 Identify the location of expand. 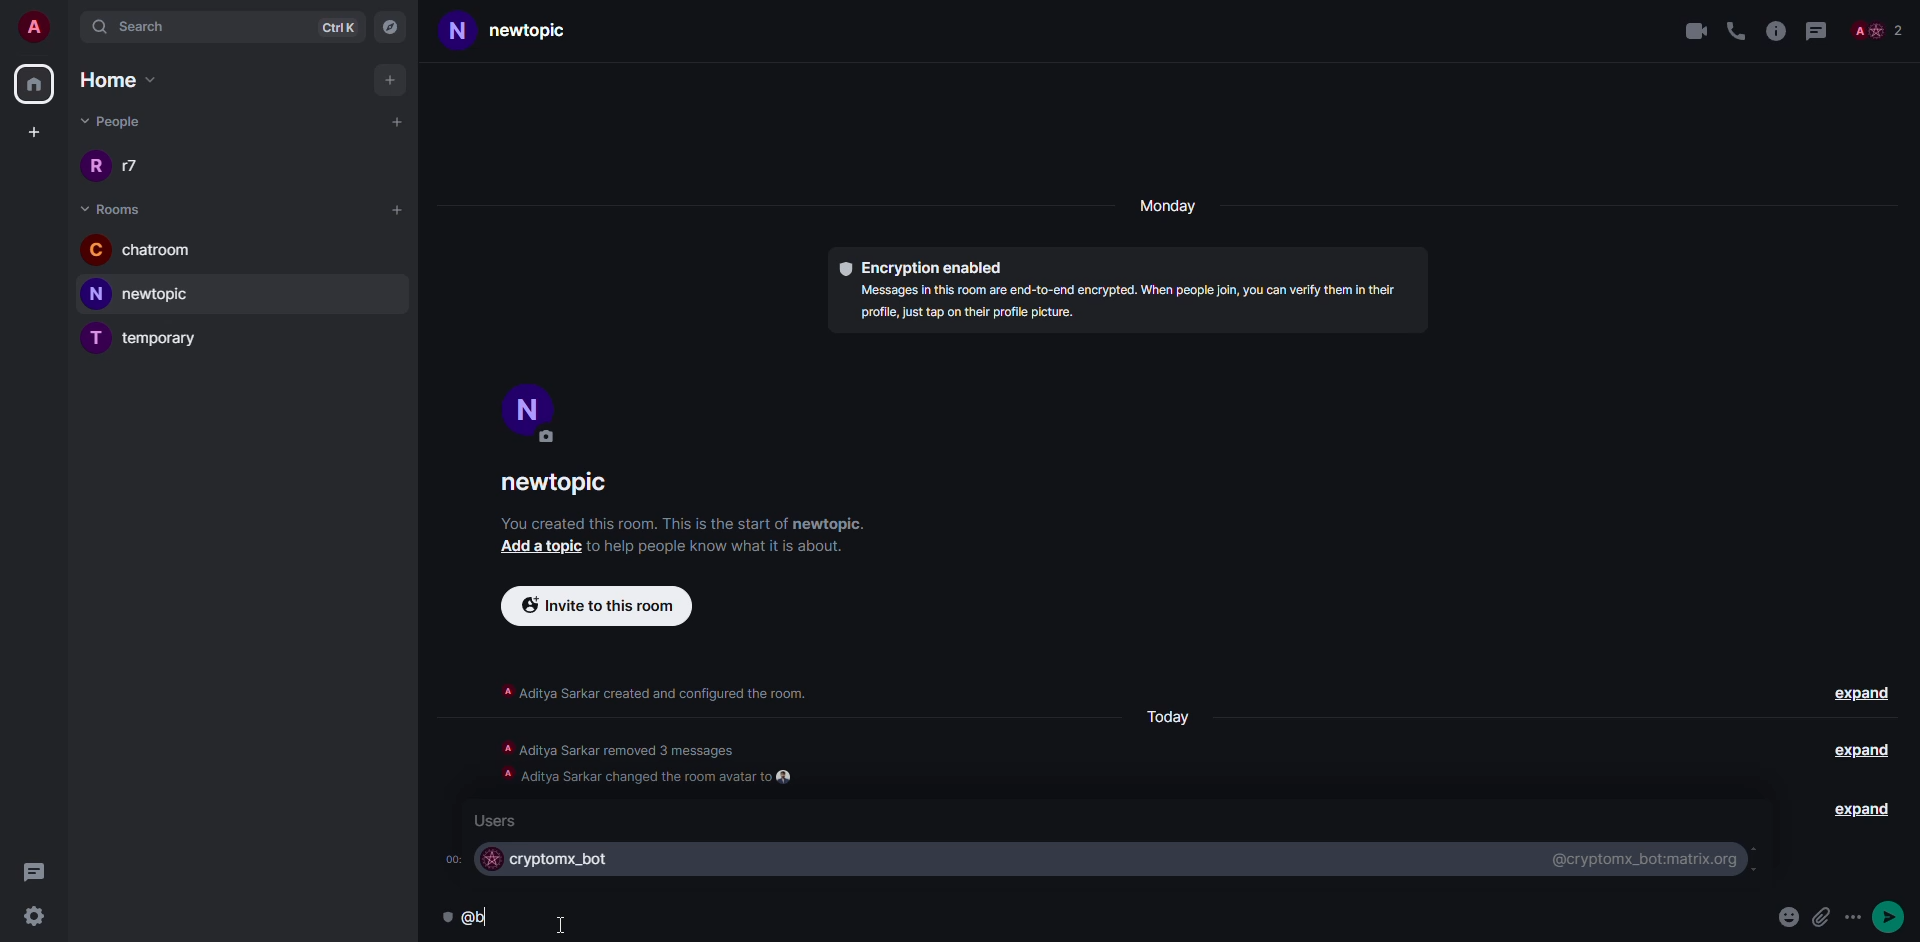
(1859, 750).